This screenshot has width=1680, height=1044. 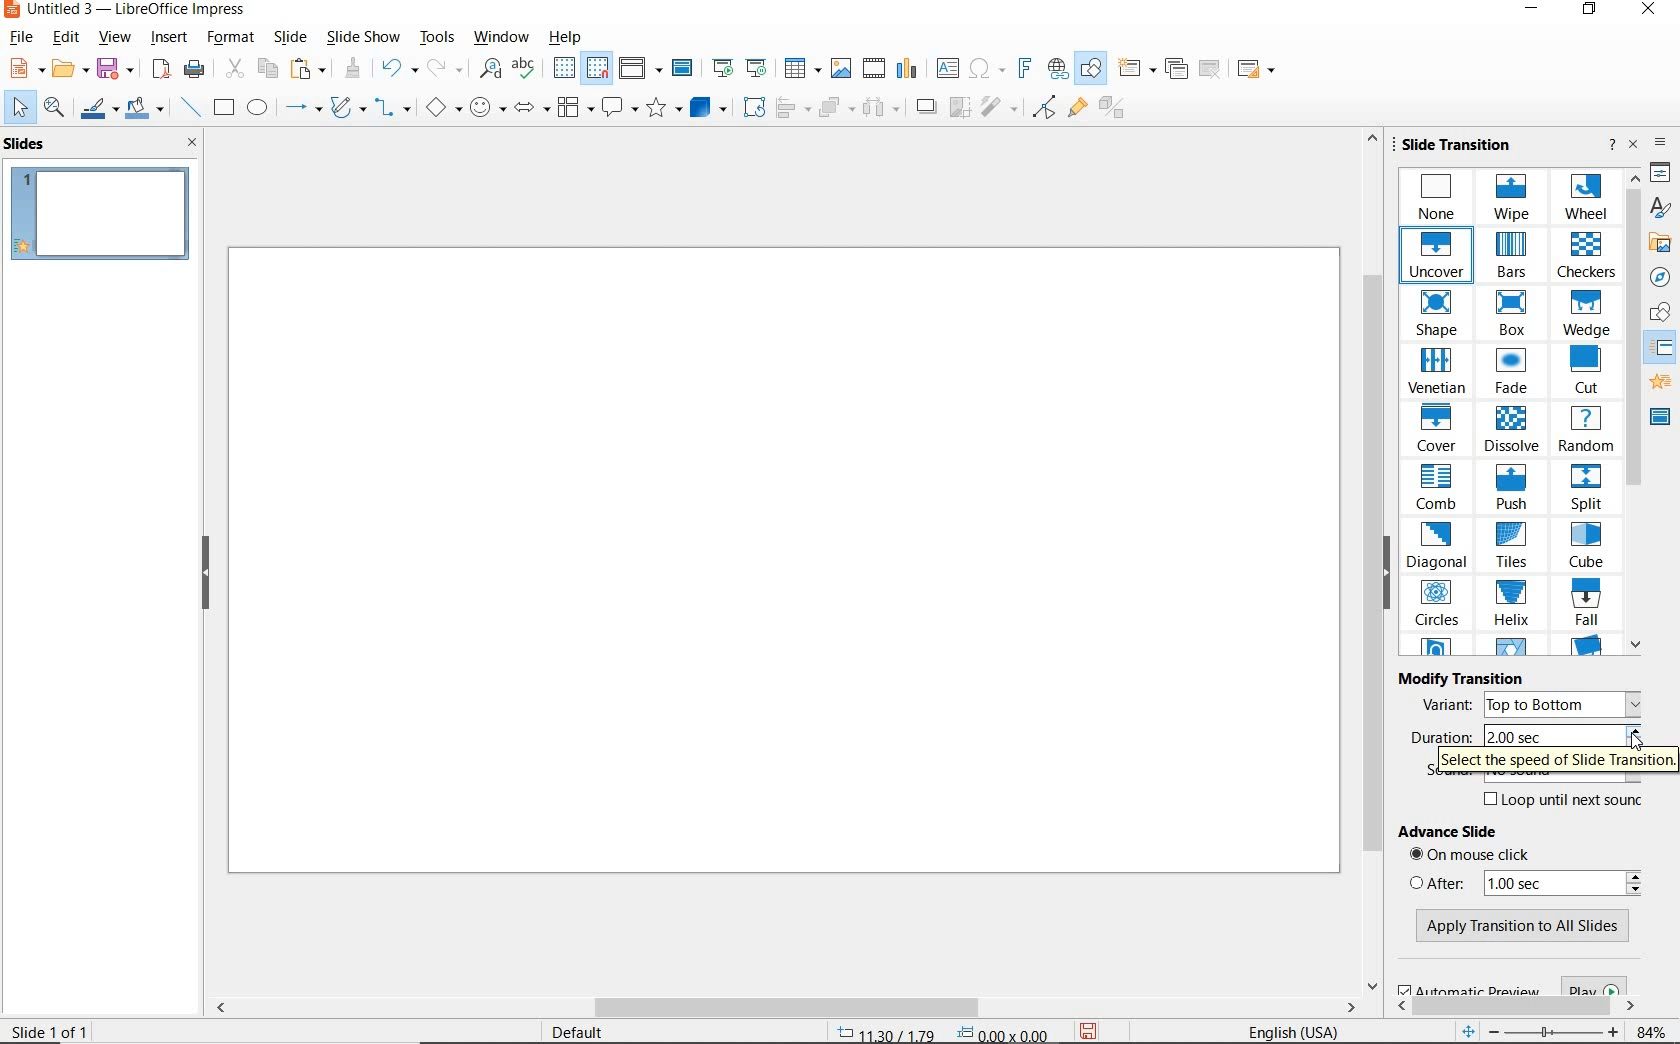 What do you see at coordinates (1209, 69) in the screenshot?
I see `DELETE SLIDE` at bounding box center [1209, 69].